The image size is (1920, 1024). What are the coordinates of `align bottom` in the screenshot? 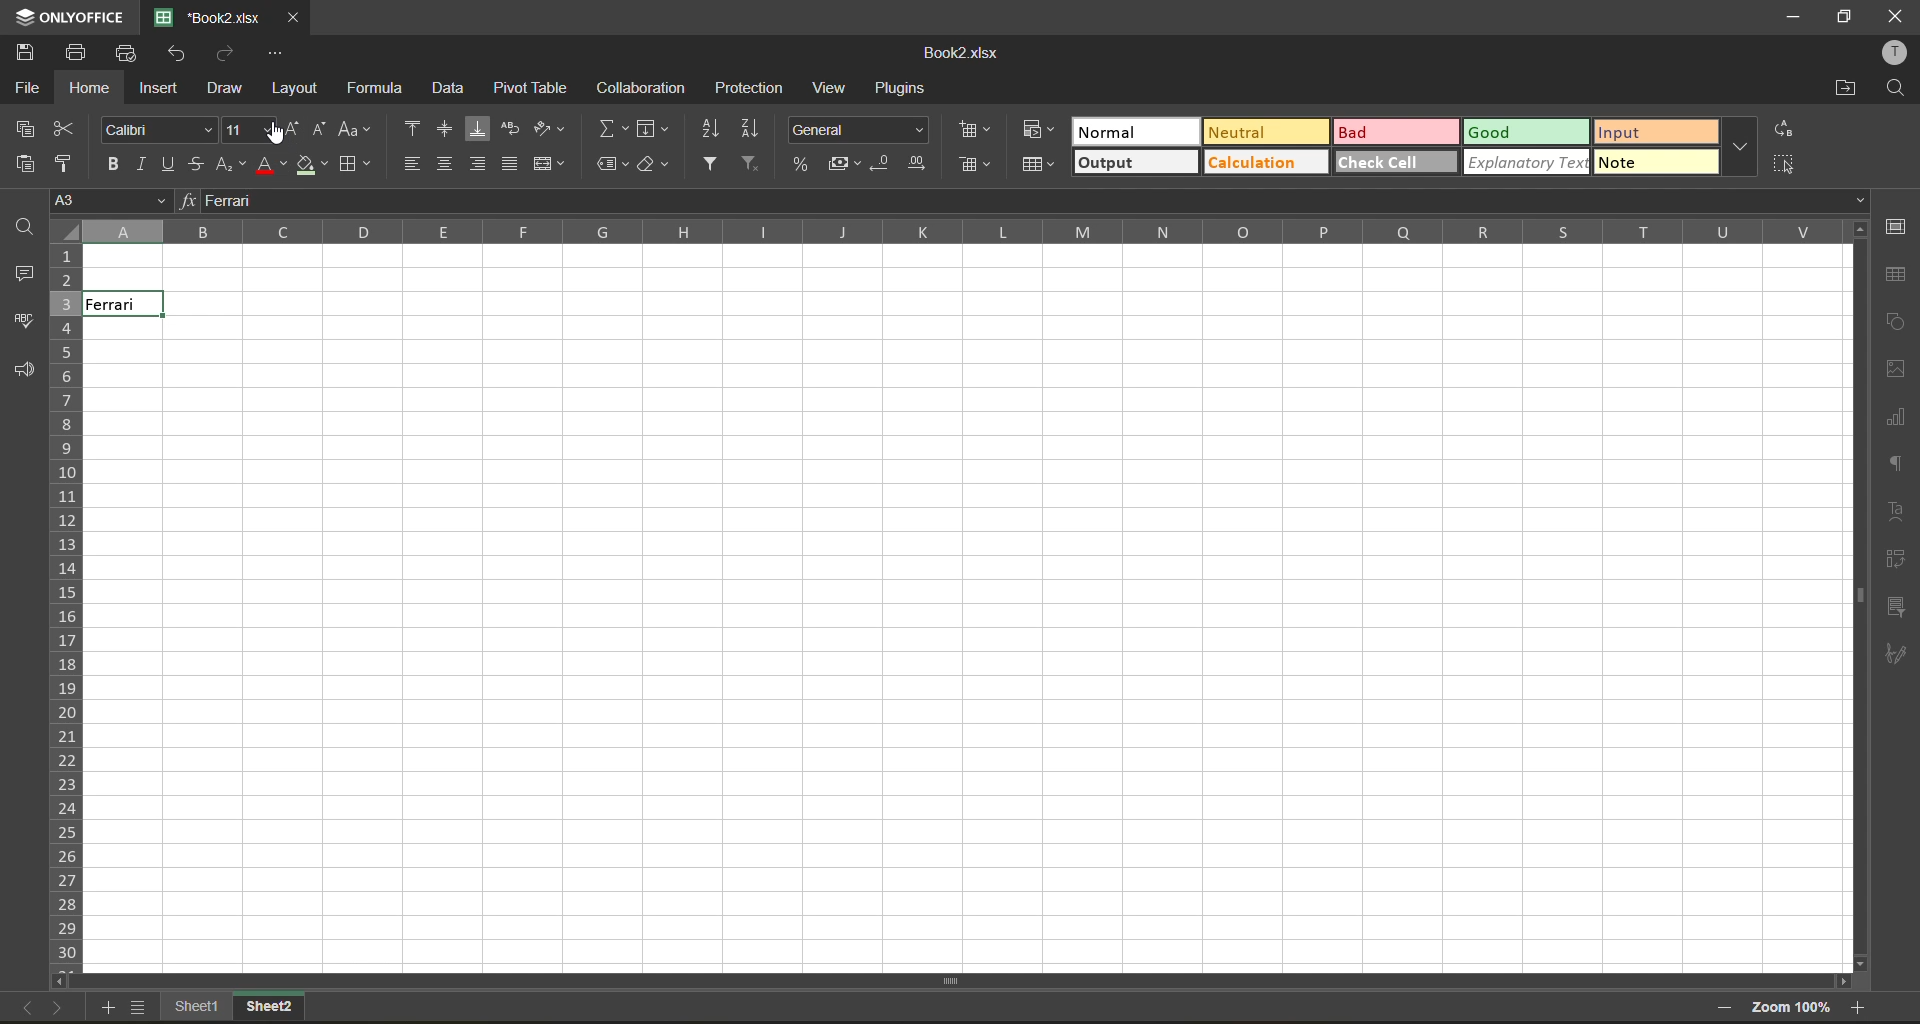 It's located at (481, 127).